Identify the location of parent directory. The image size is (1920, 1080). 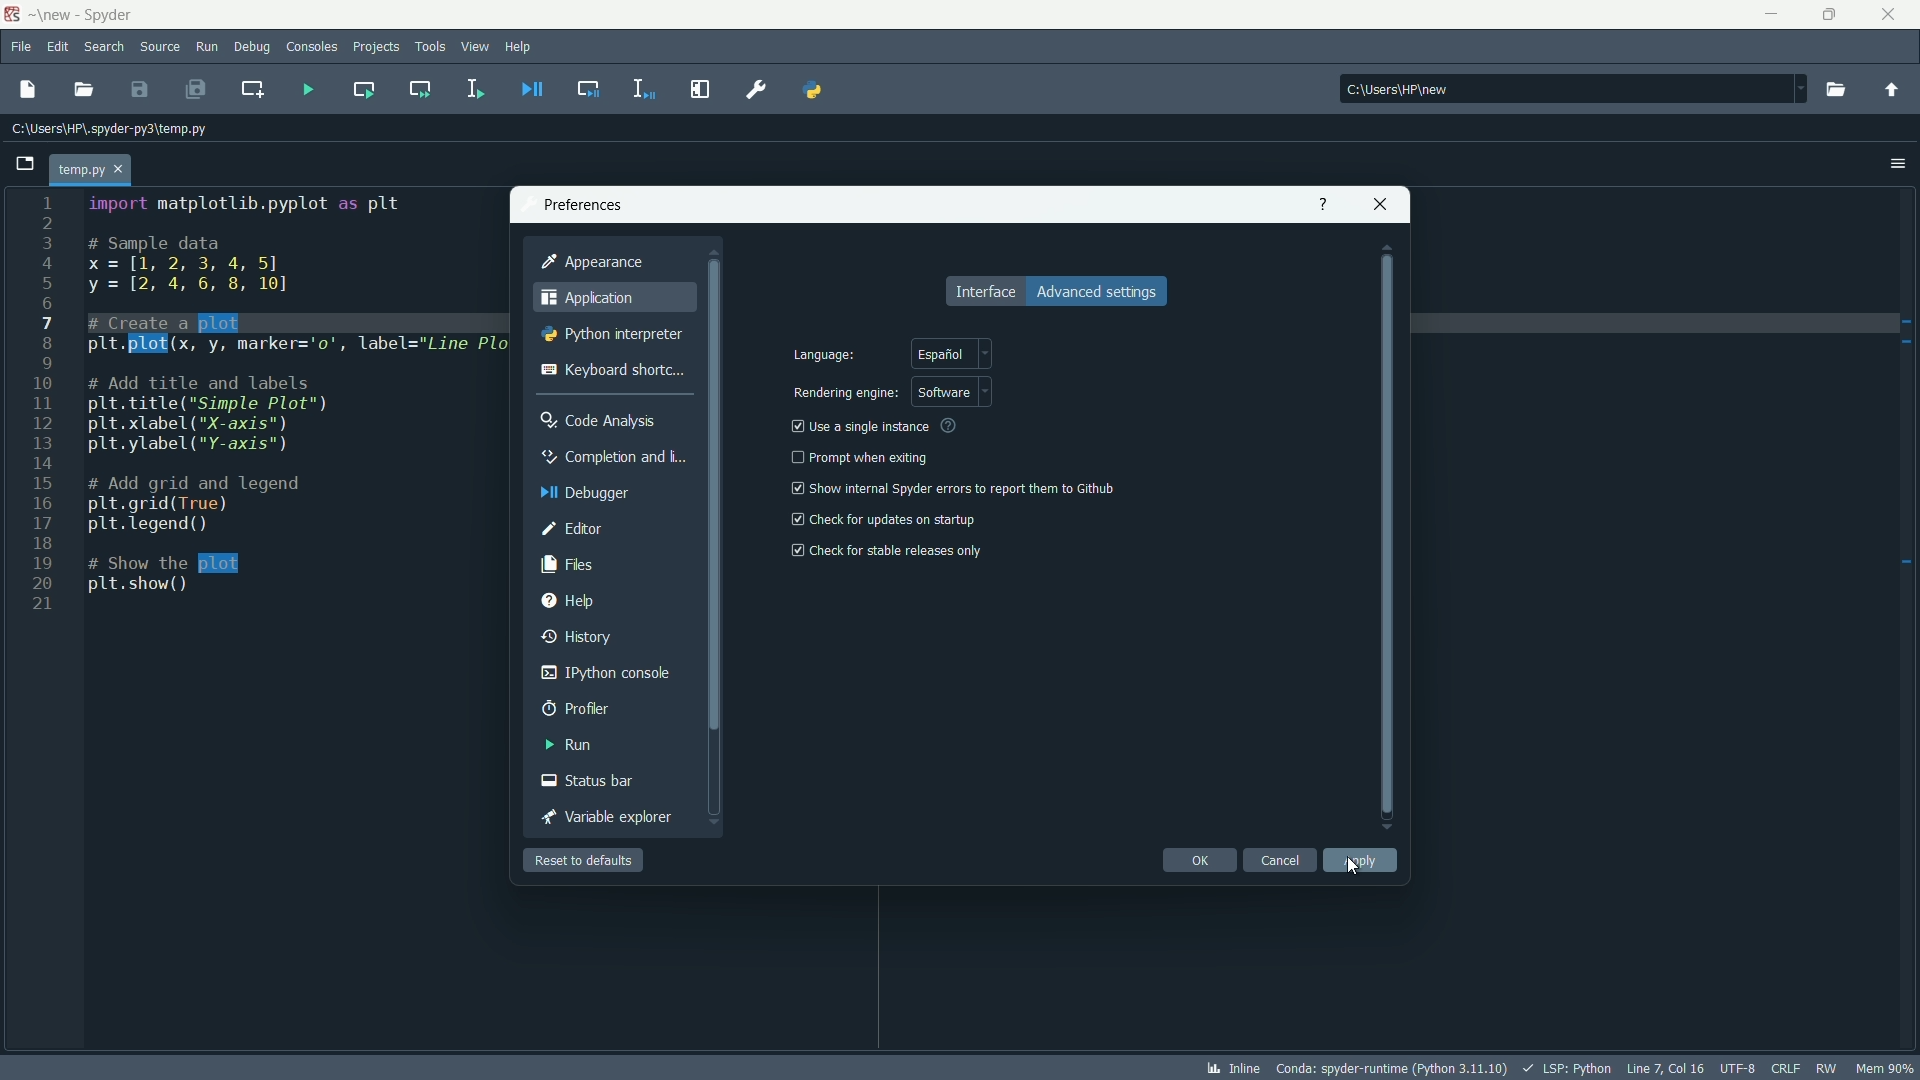
(1892, 91).